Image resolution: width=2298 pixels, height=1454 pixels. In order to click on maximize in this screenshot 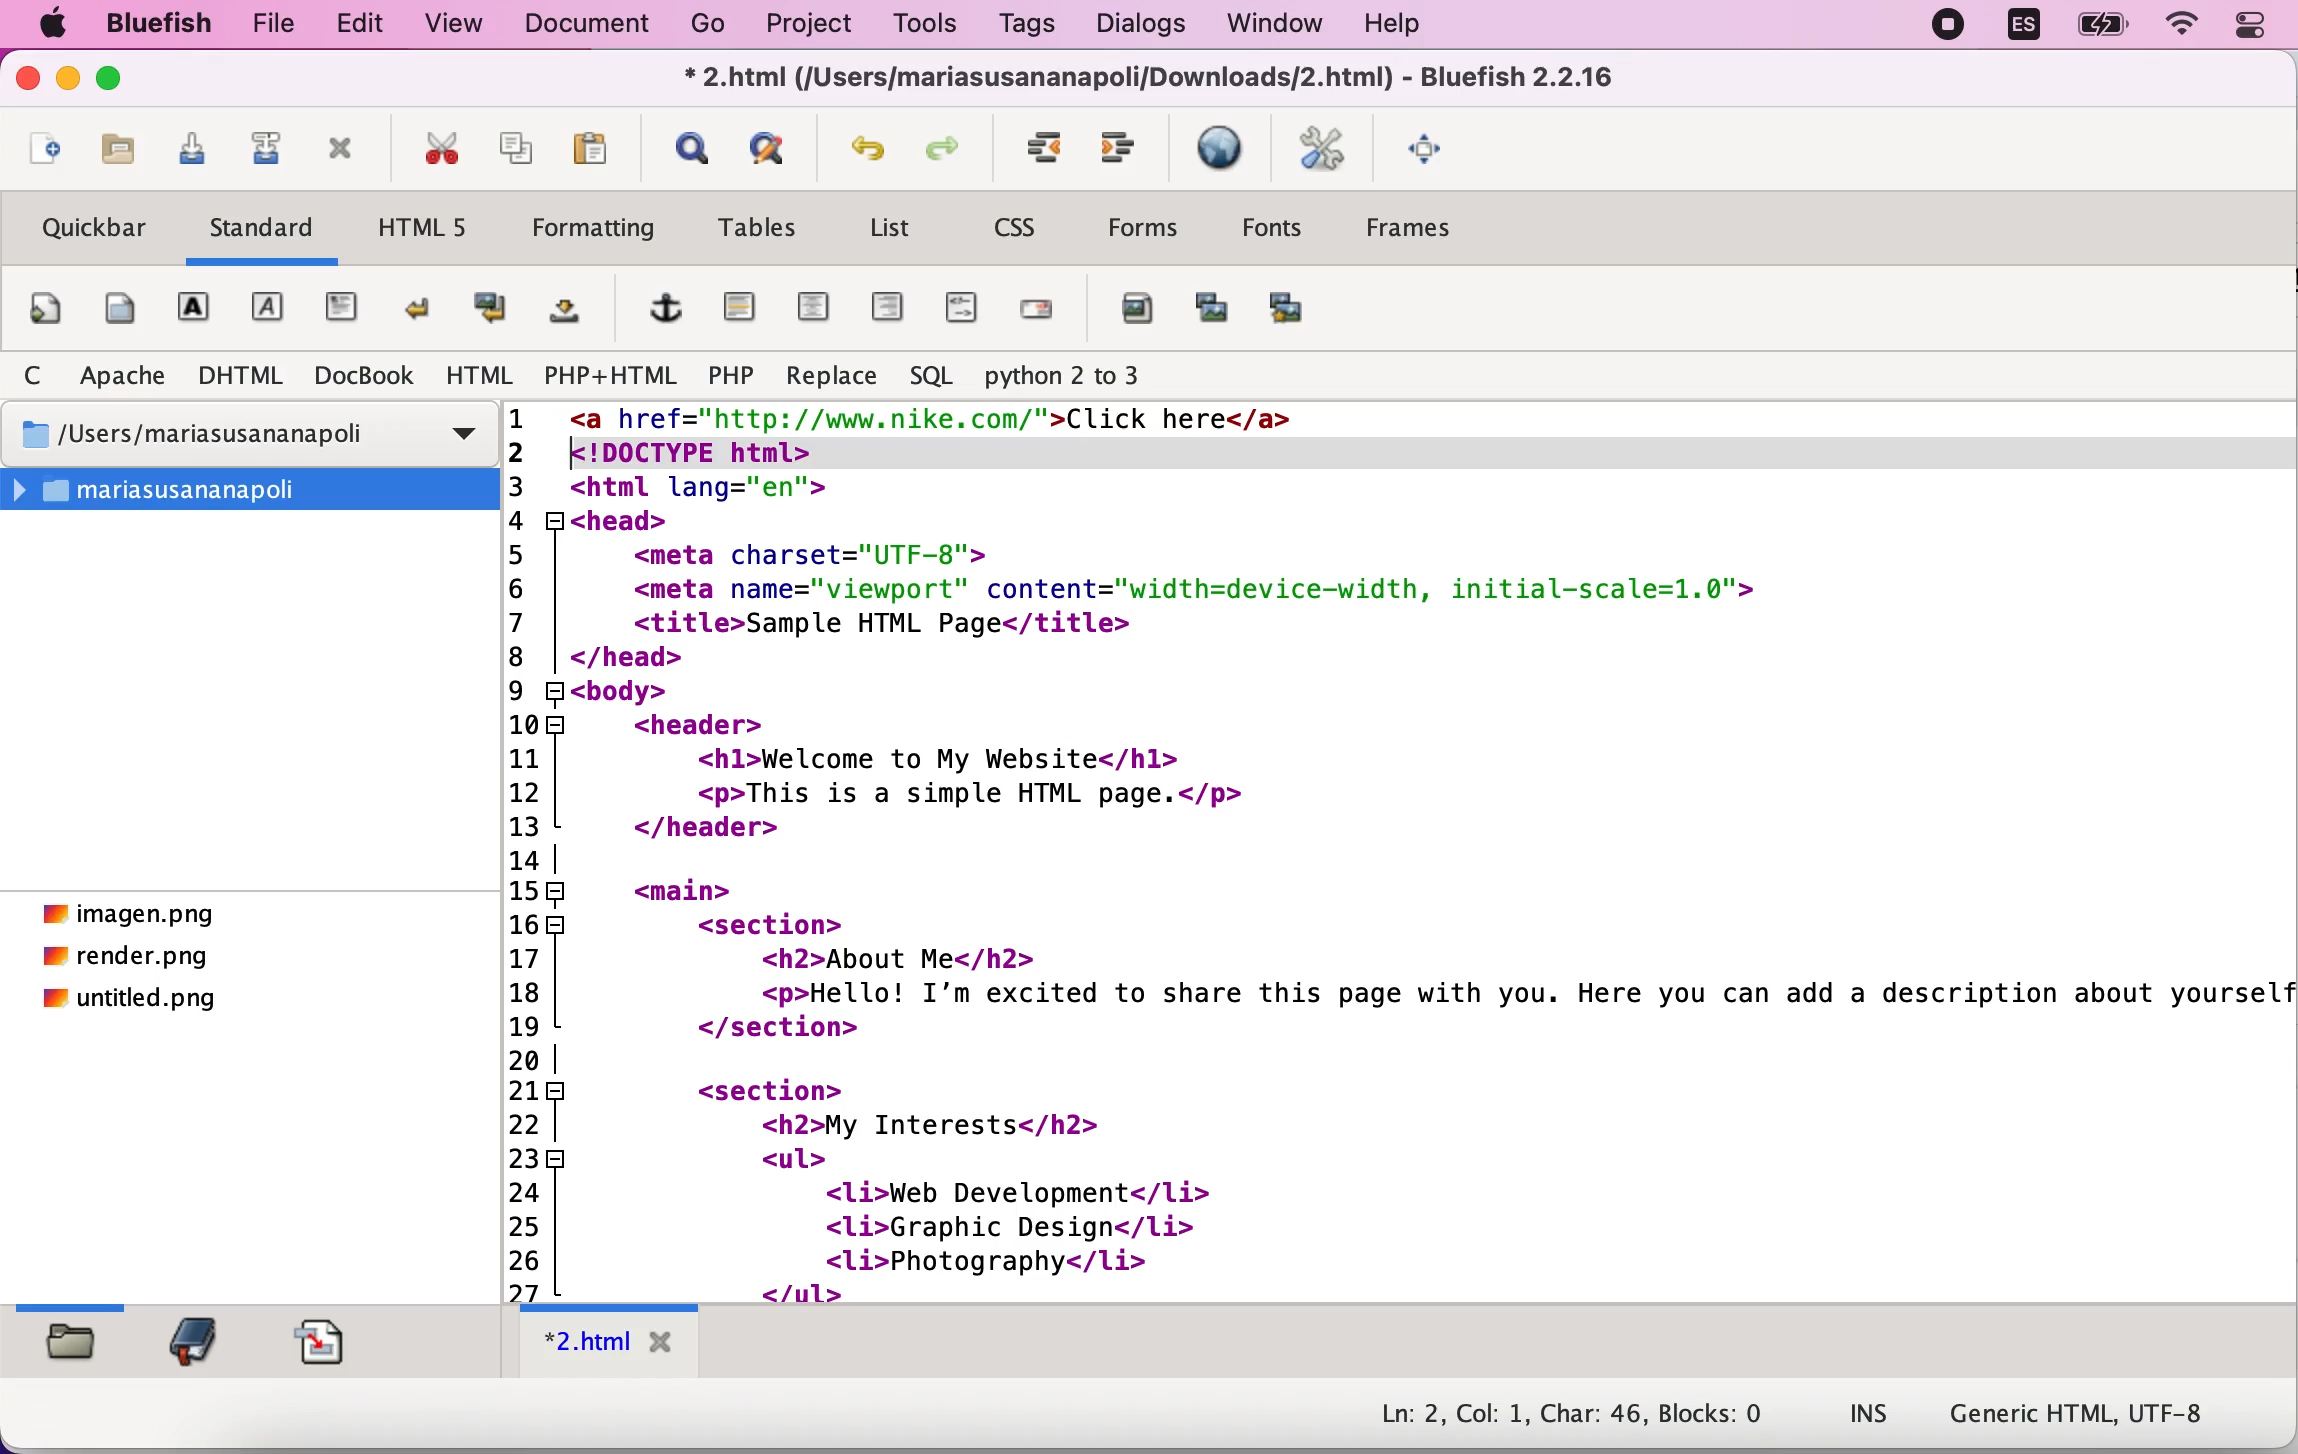, I will do `click(121, 81)`.